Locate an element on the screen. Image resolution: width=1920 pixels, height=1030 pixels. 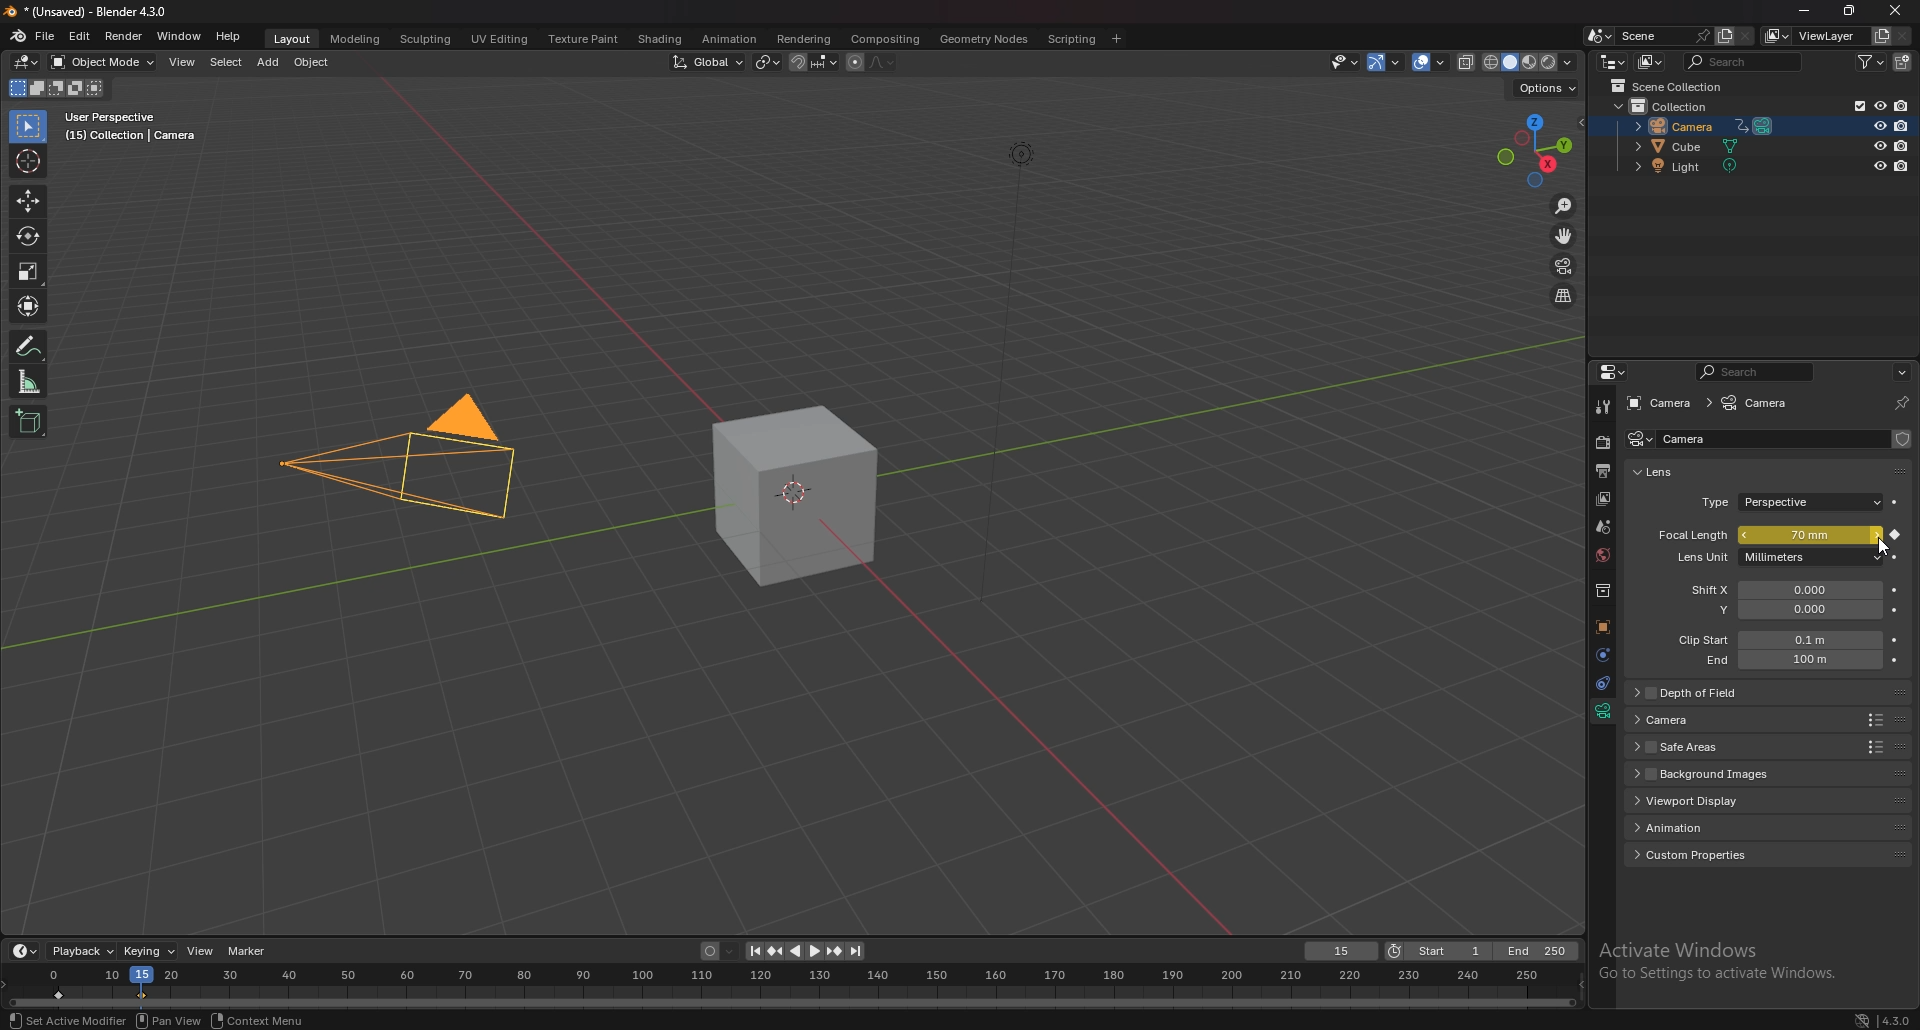
 is located at coordinates (65, 1020).